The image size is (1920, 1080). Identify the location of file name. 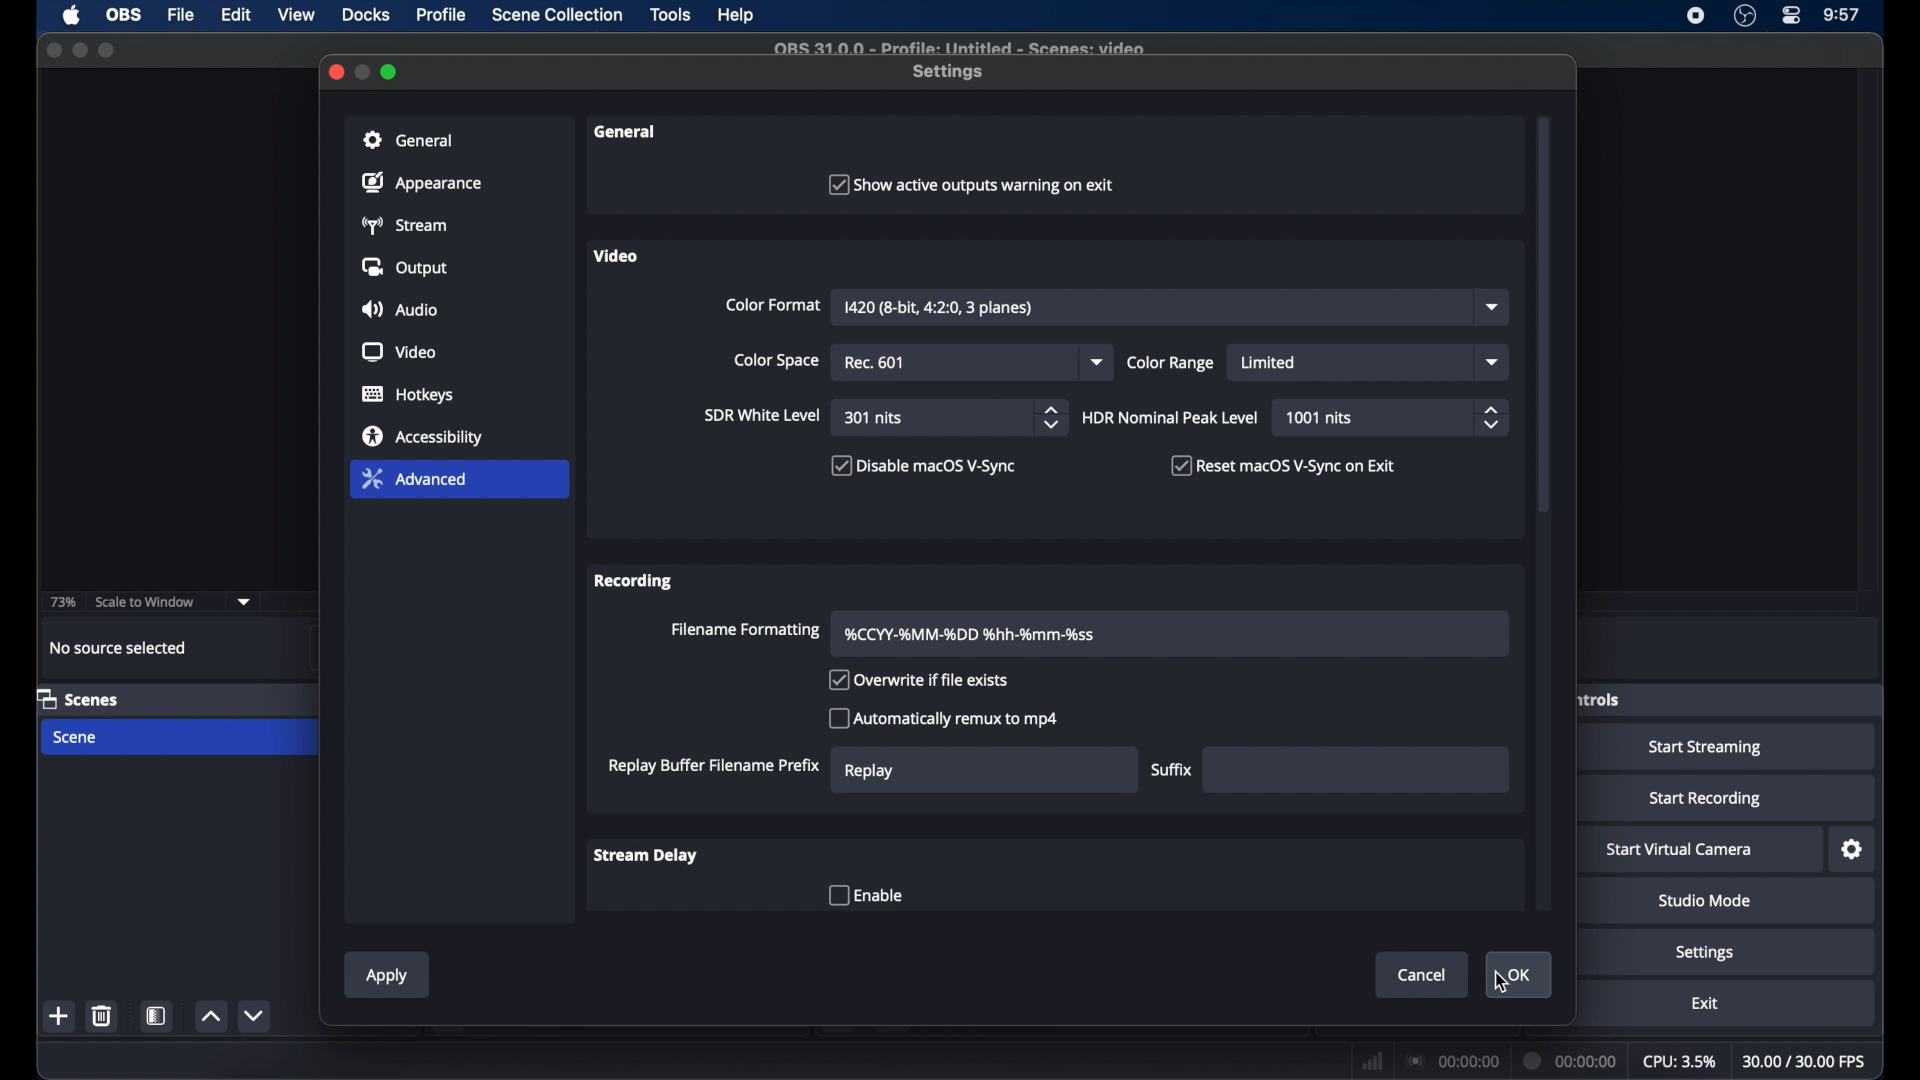
(962, 48).